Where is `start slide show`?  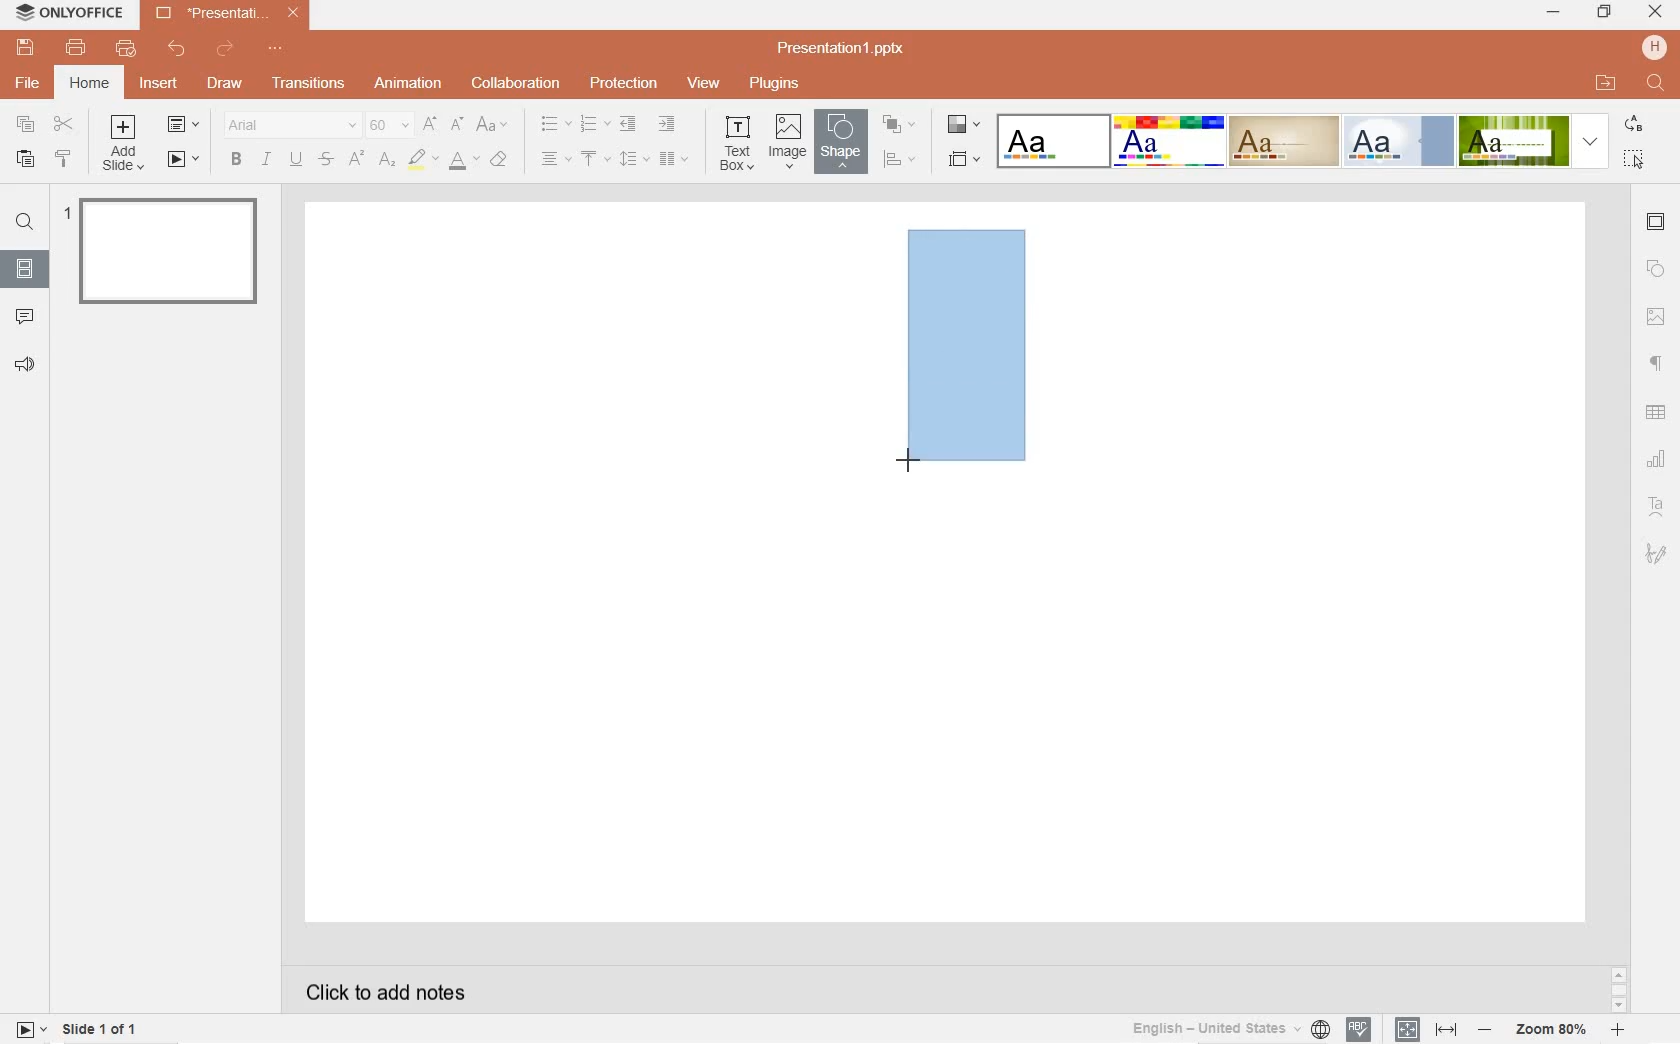 start slide show is located at coordinates (31, 1028).